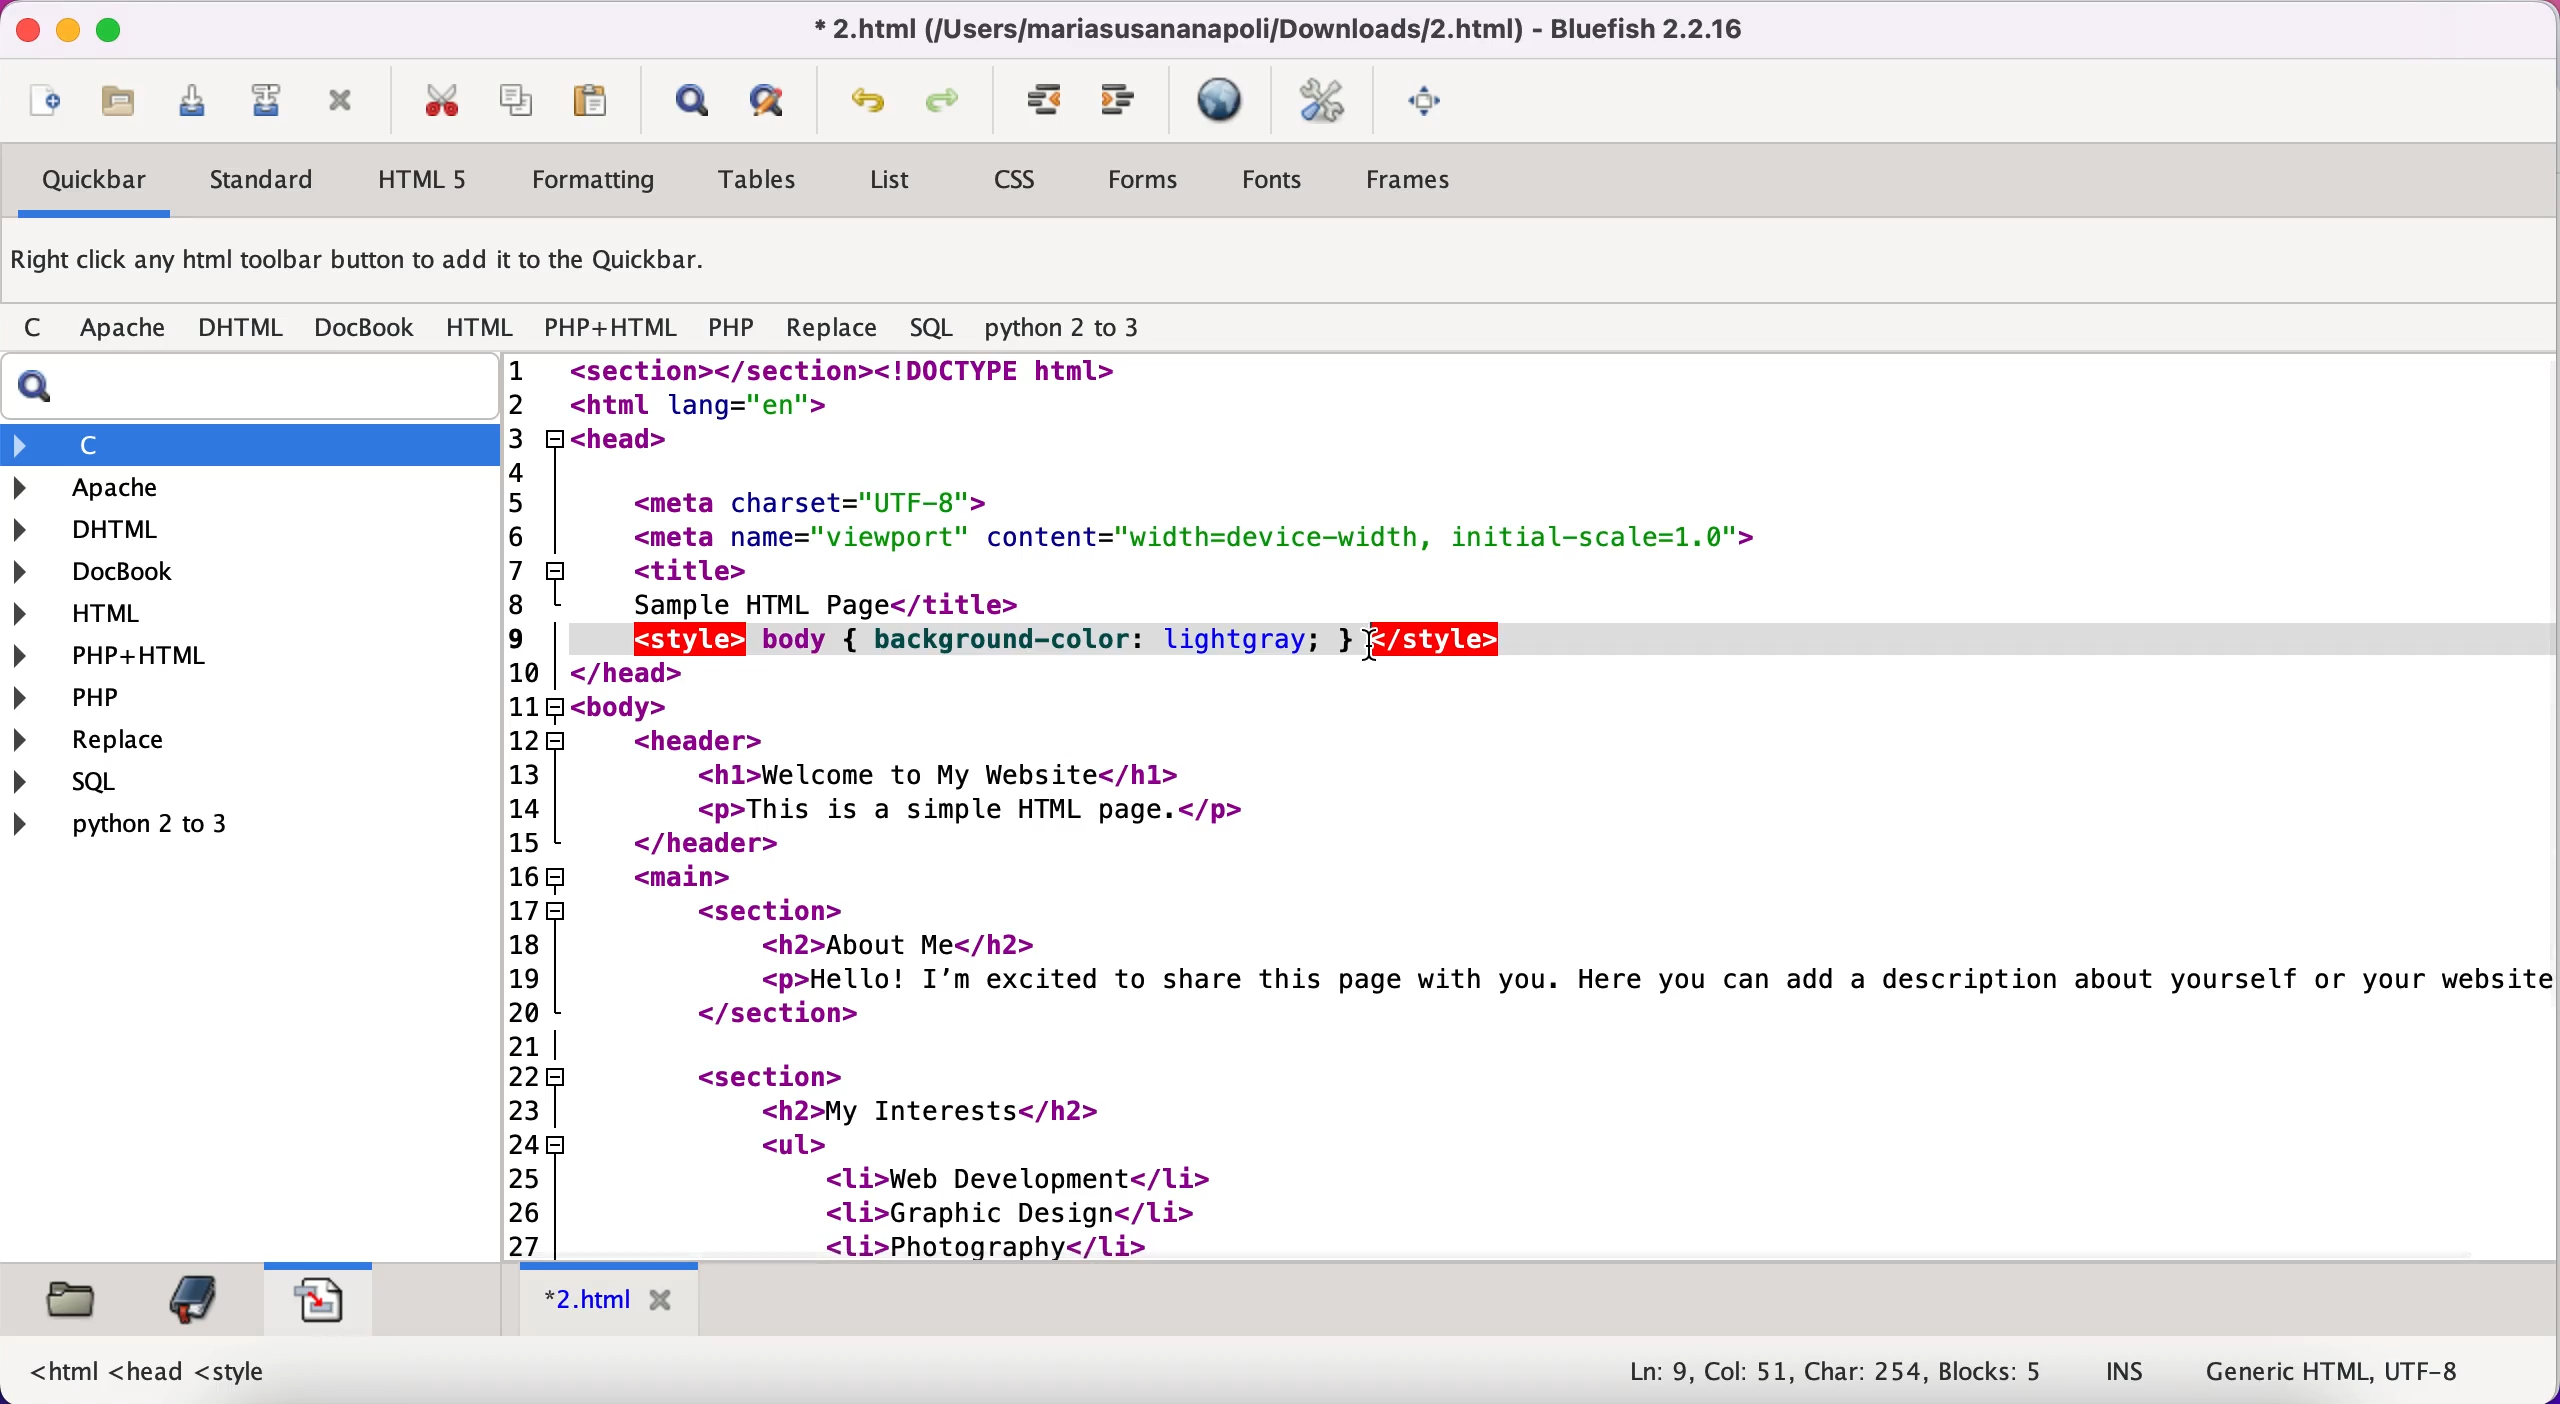  Describe the element at coordinates (1430, 98) in the screenshot. I see `full screen` at that location.